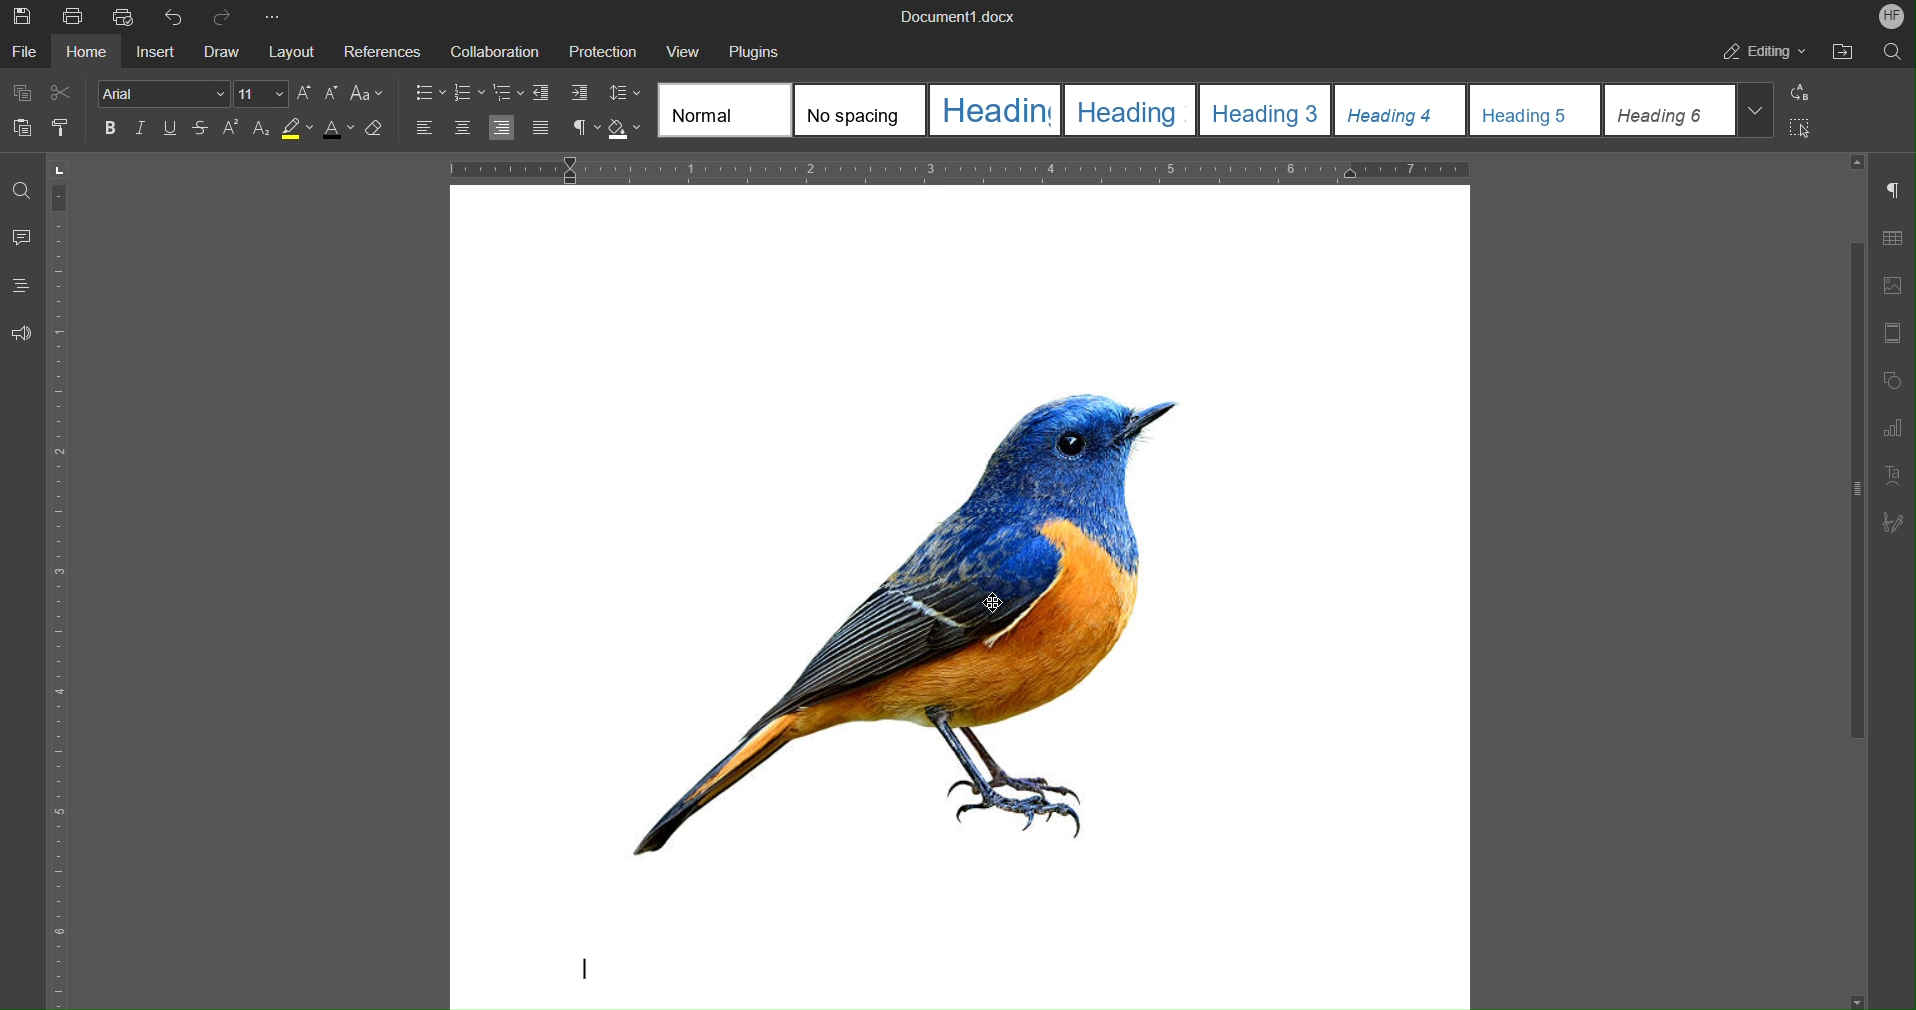 Image resolution: width=1916 pixels, height=1010 pixels. Describe the element at coordinates (232, 130) in the screenshot. I see `Superscript` at that location.